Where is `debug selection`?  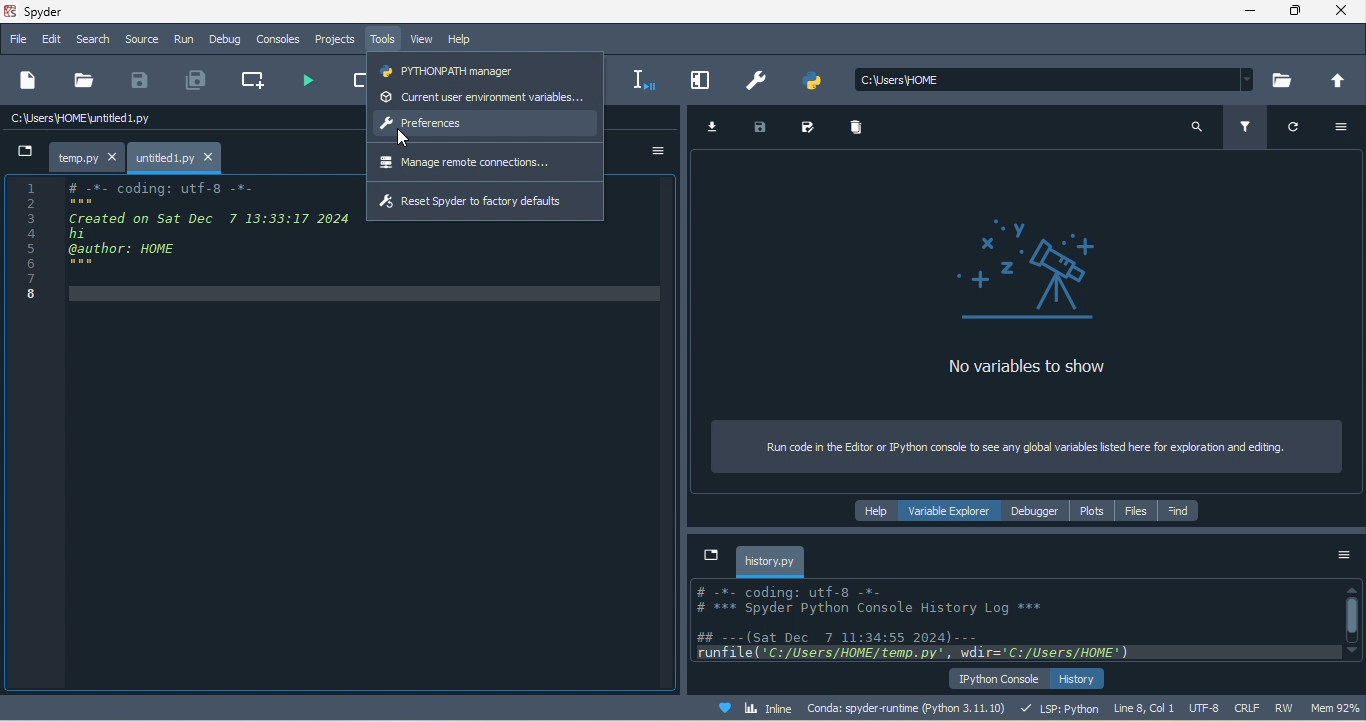
debug selection is located at coordinates (644, 78).